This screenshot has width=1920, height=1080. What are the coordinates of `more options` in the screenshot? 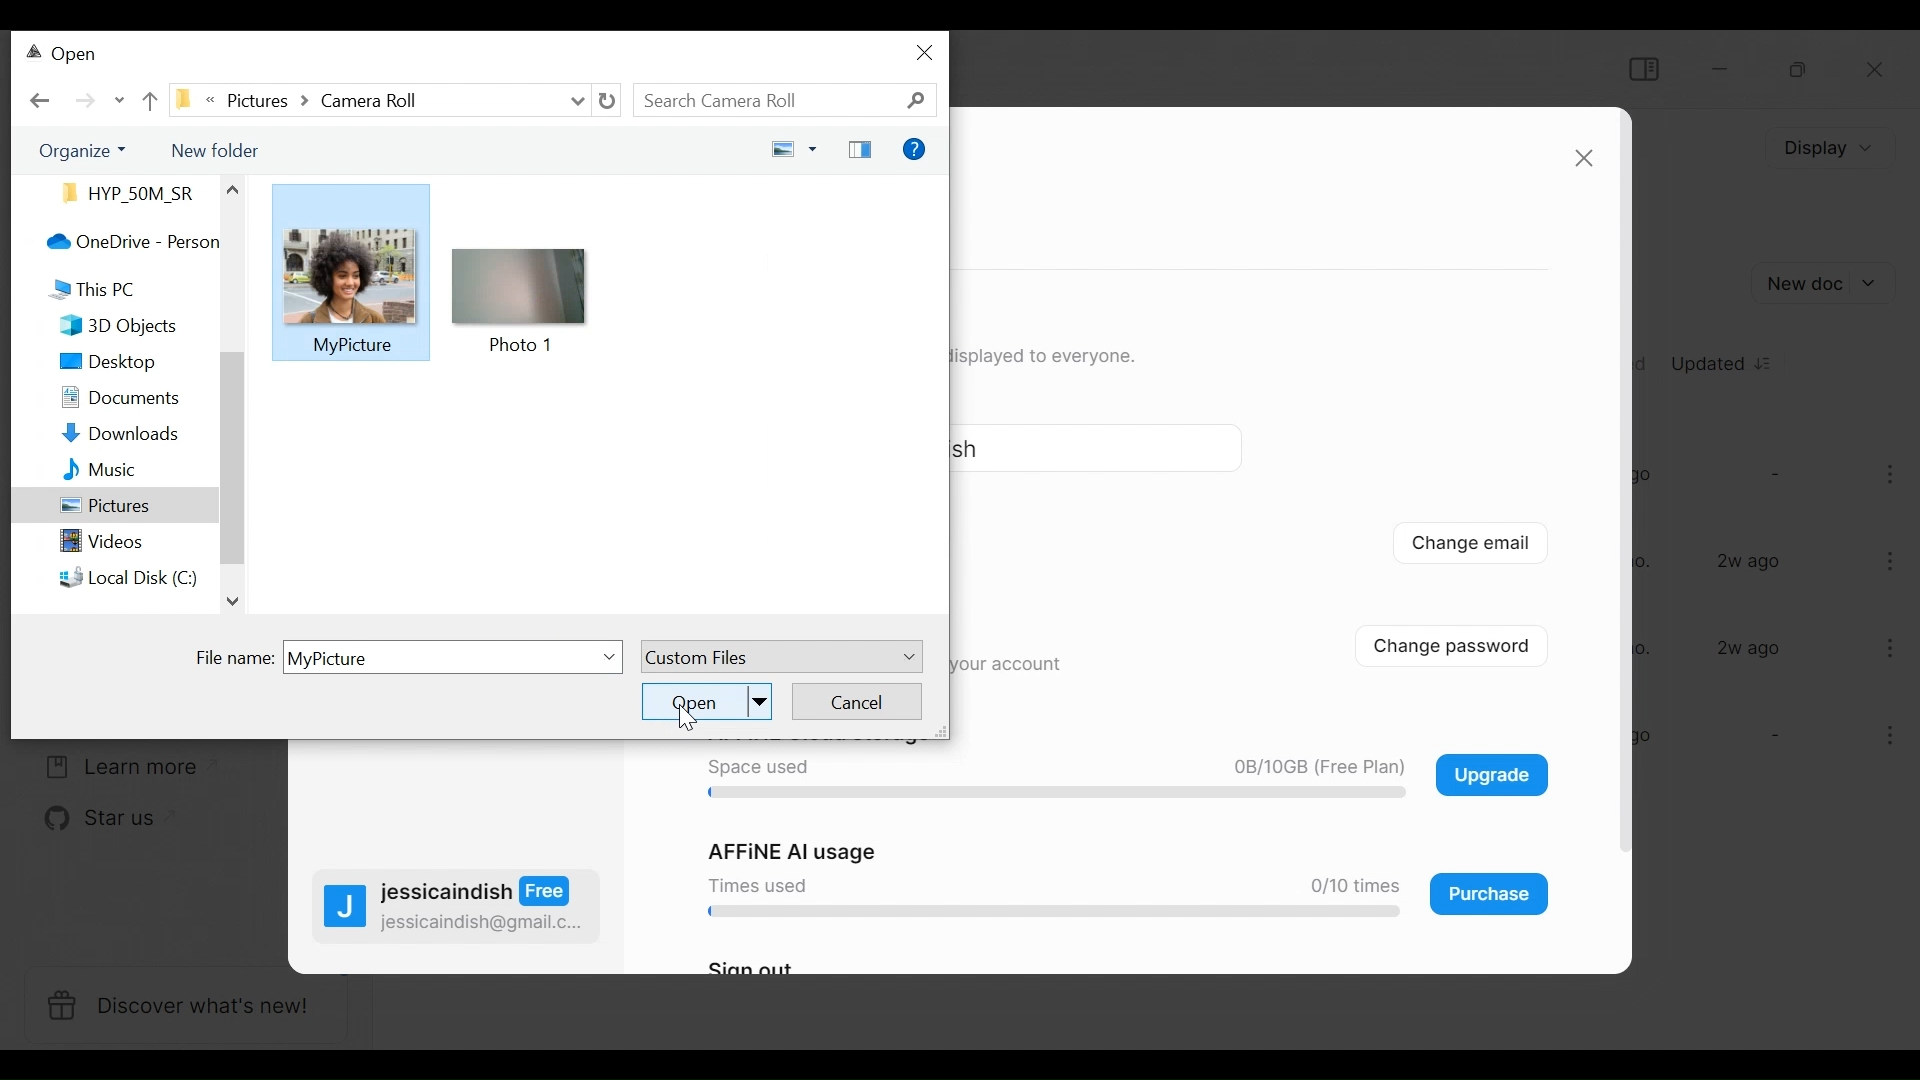 It's located at (1894, 478).